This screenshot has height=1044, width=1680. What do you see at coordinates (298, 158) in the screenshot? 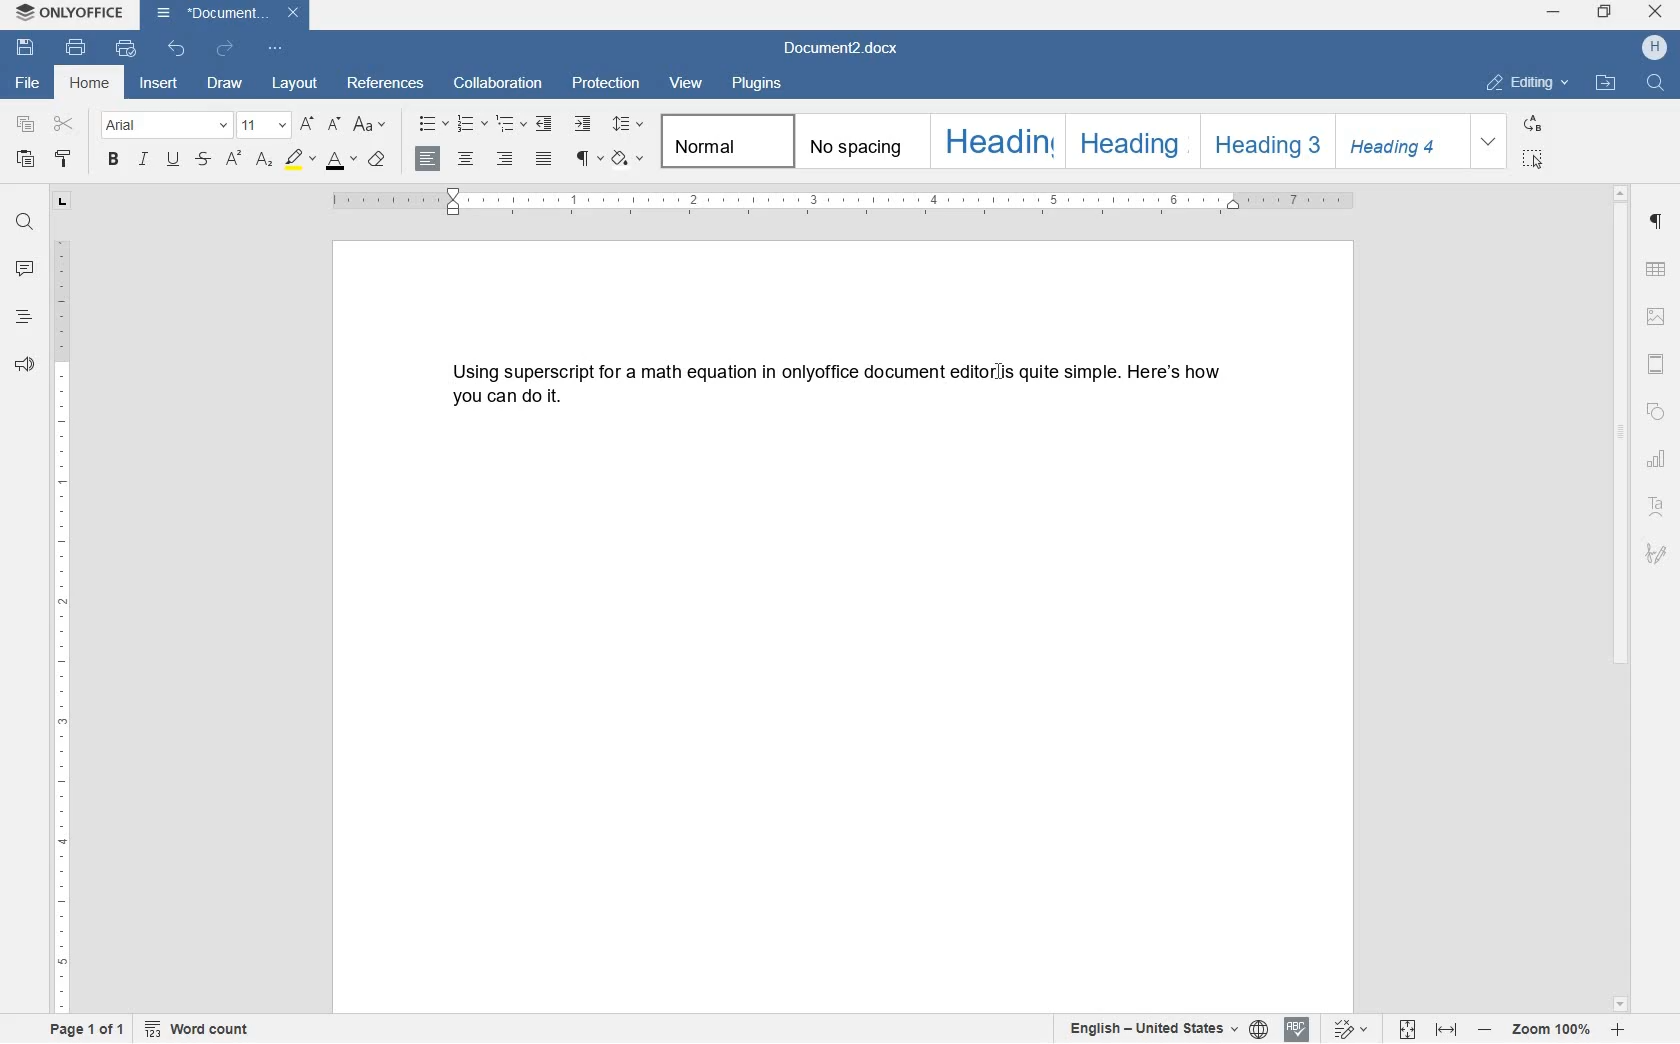
I see `highlight color` at bounding box center [298, 158].